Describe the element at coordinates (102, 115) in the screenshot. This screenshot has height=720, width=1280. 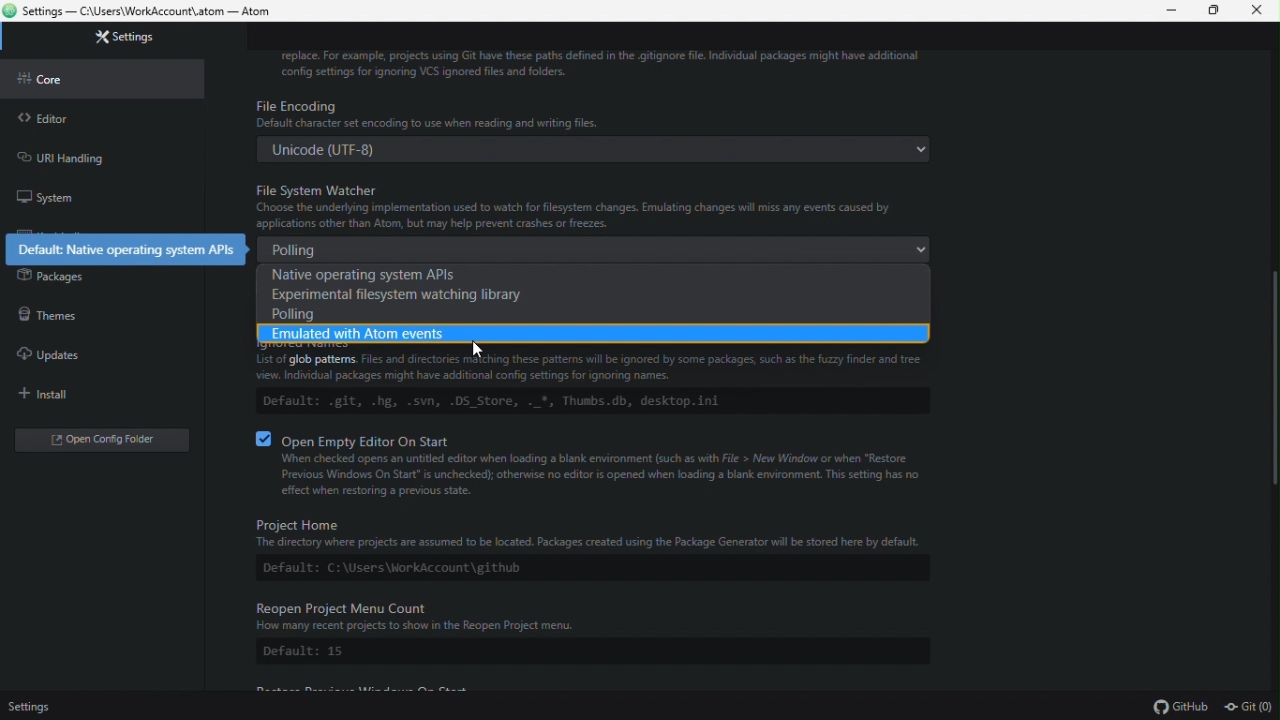
I see `editor` at that location.